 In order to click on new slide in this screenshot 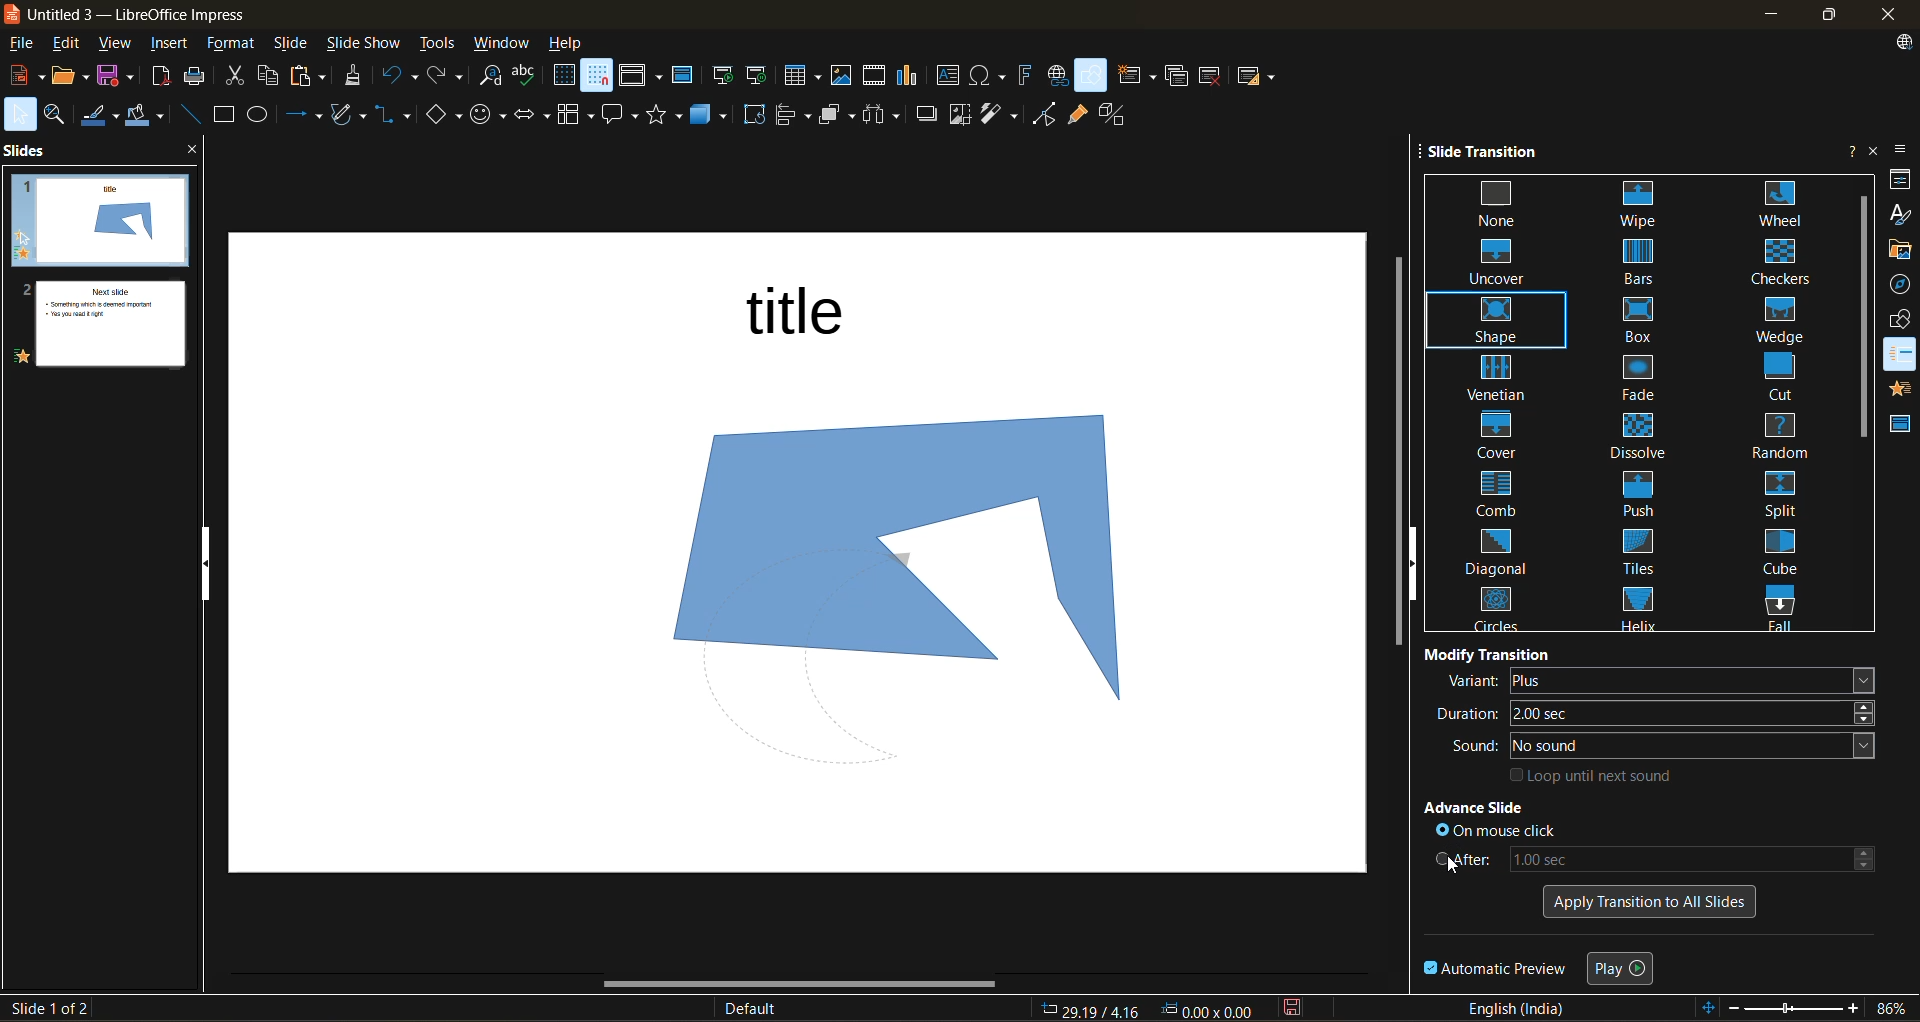, I will do `click(1140, 76)`.